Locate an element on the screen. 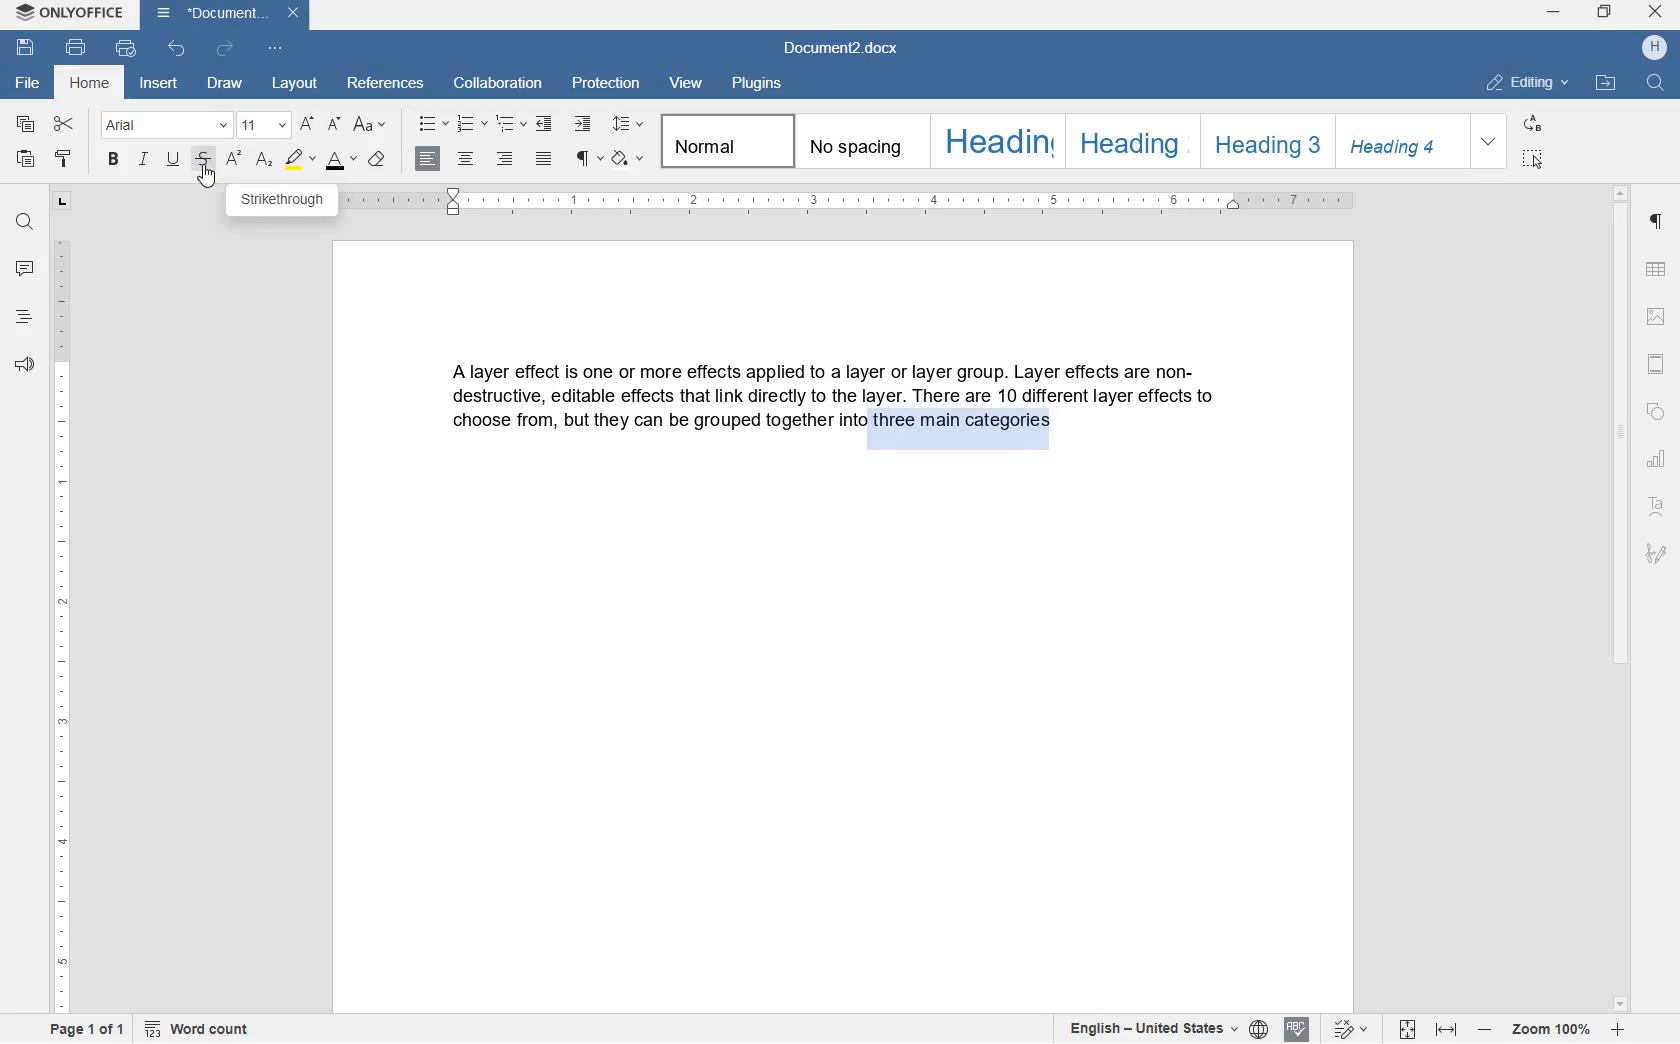 The width and height of the screenshot is (1680, 1044). align left is located at coordinates (429, 160).